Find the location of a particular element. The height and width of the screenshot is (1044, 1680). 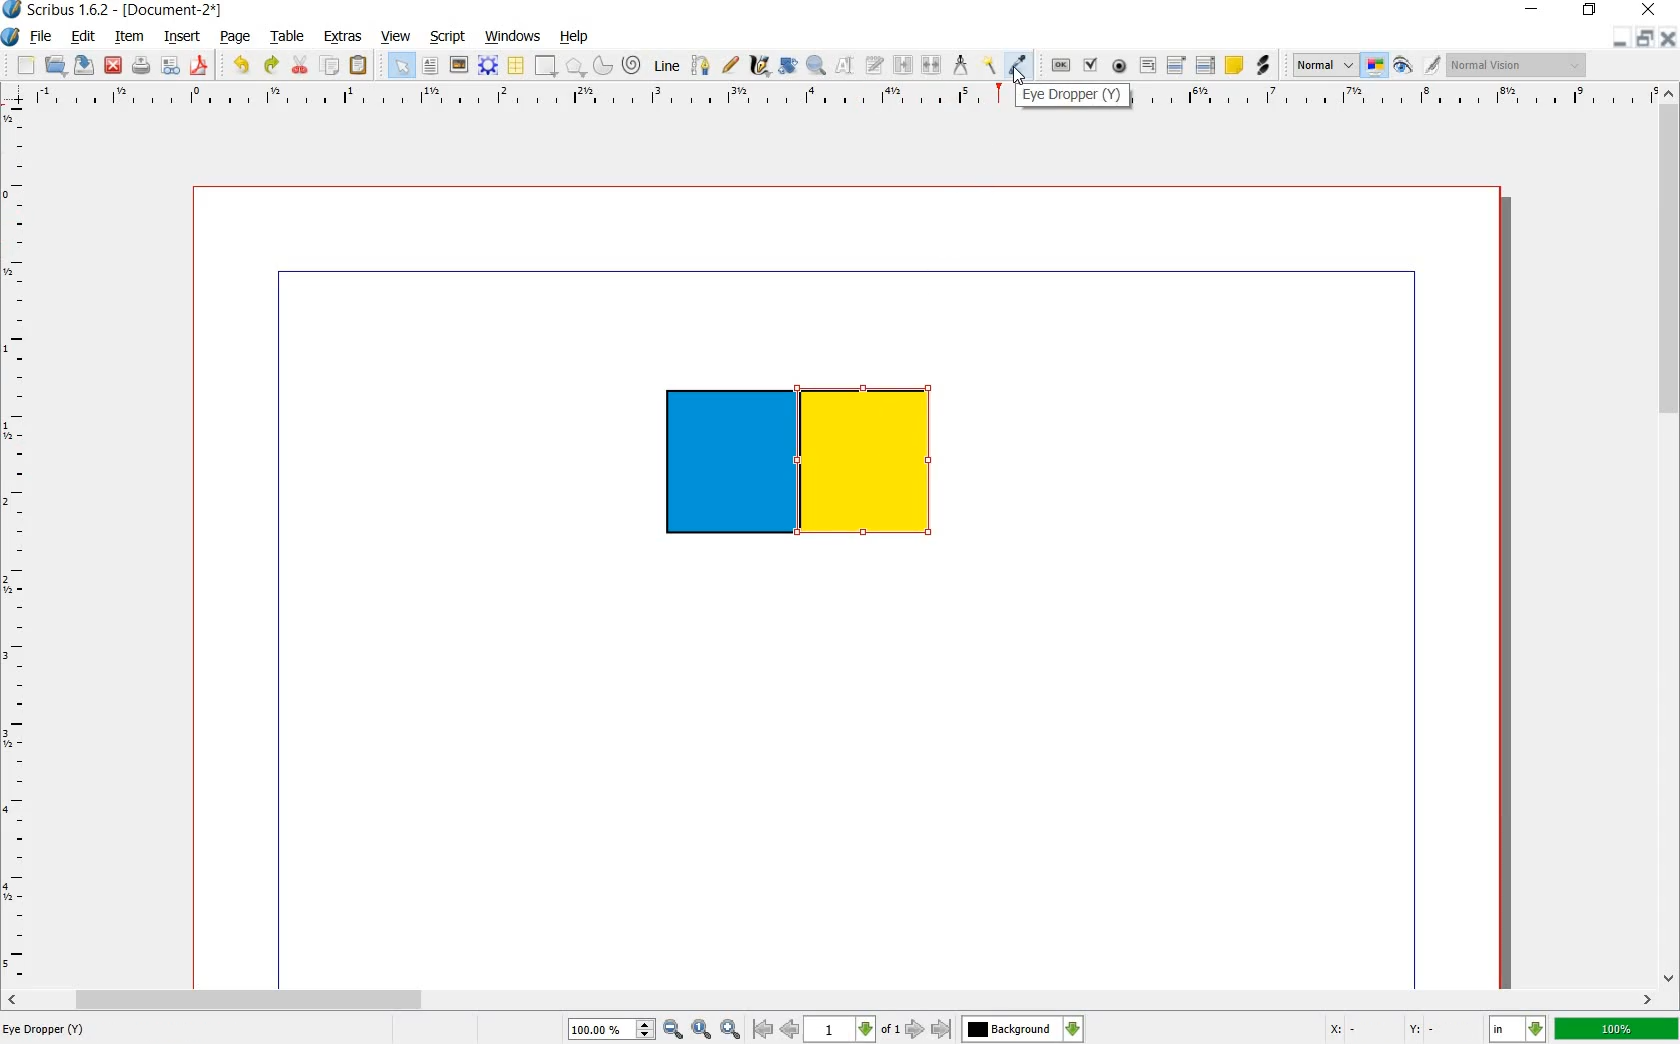

text annotation is located at coordinates (1236, 66).